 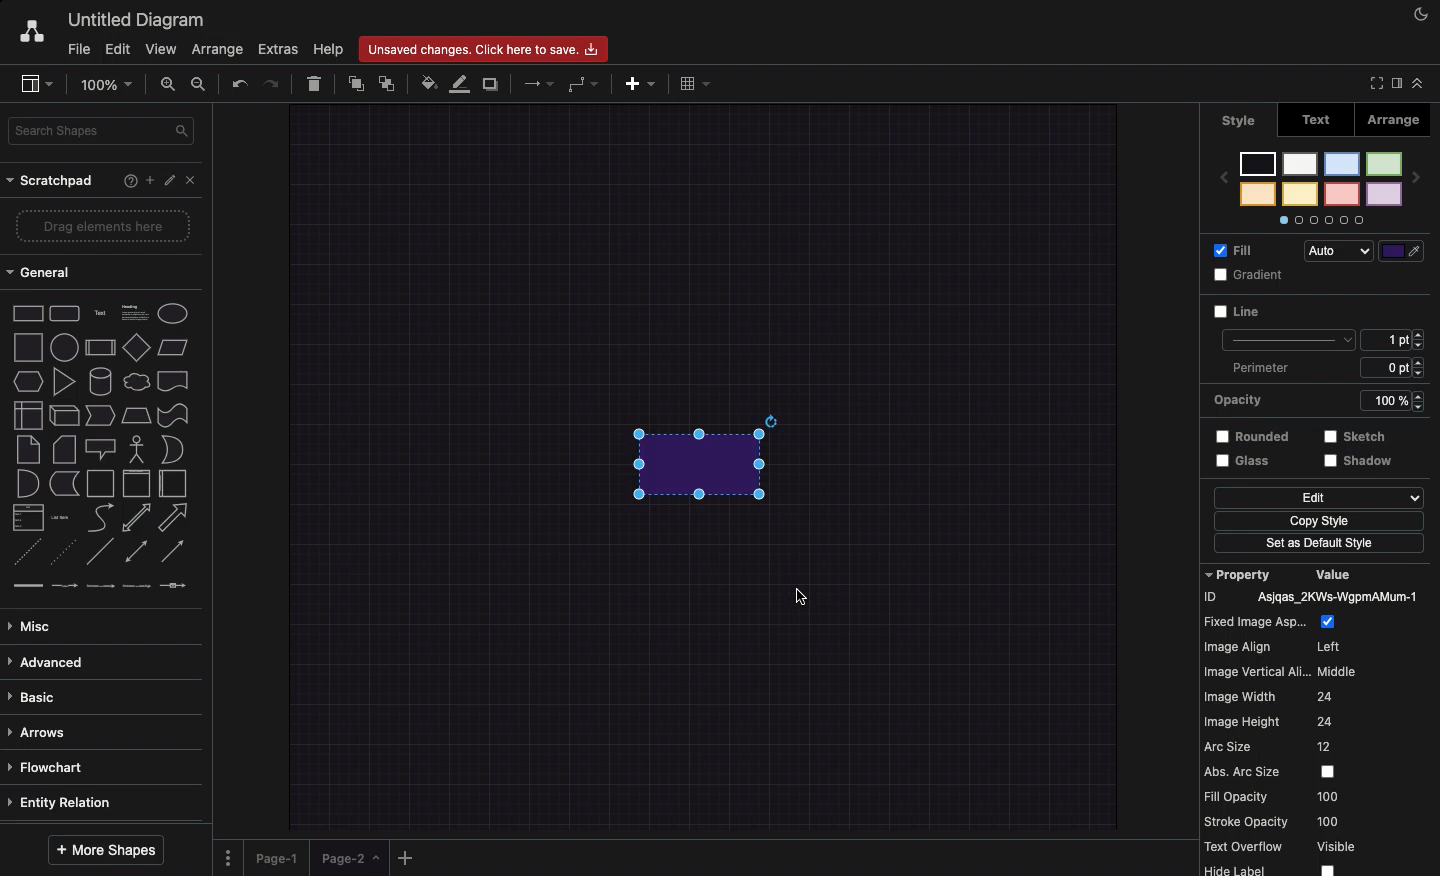 I want to click on Duplicate, so click(x=493, y=81).